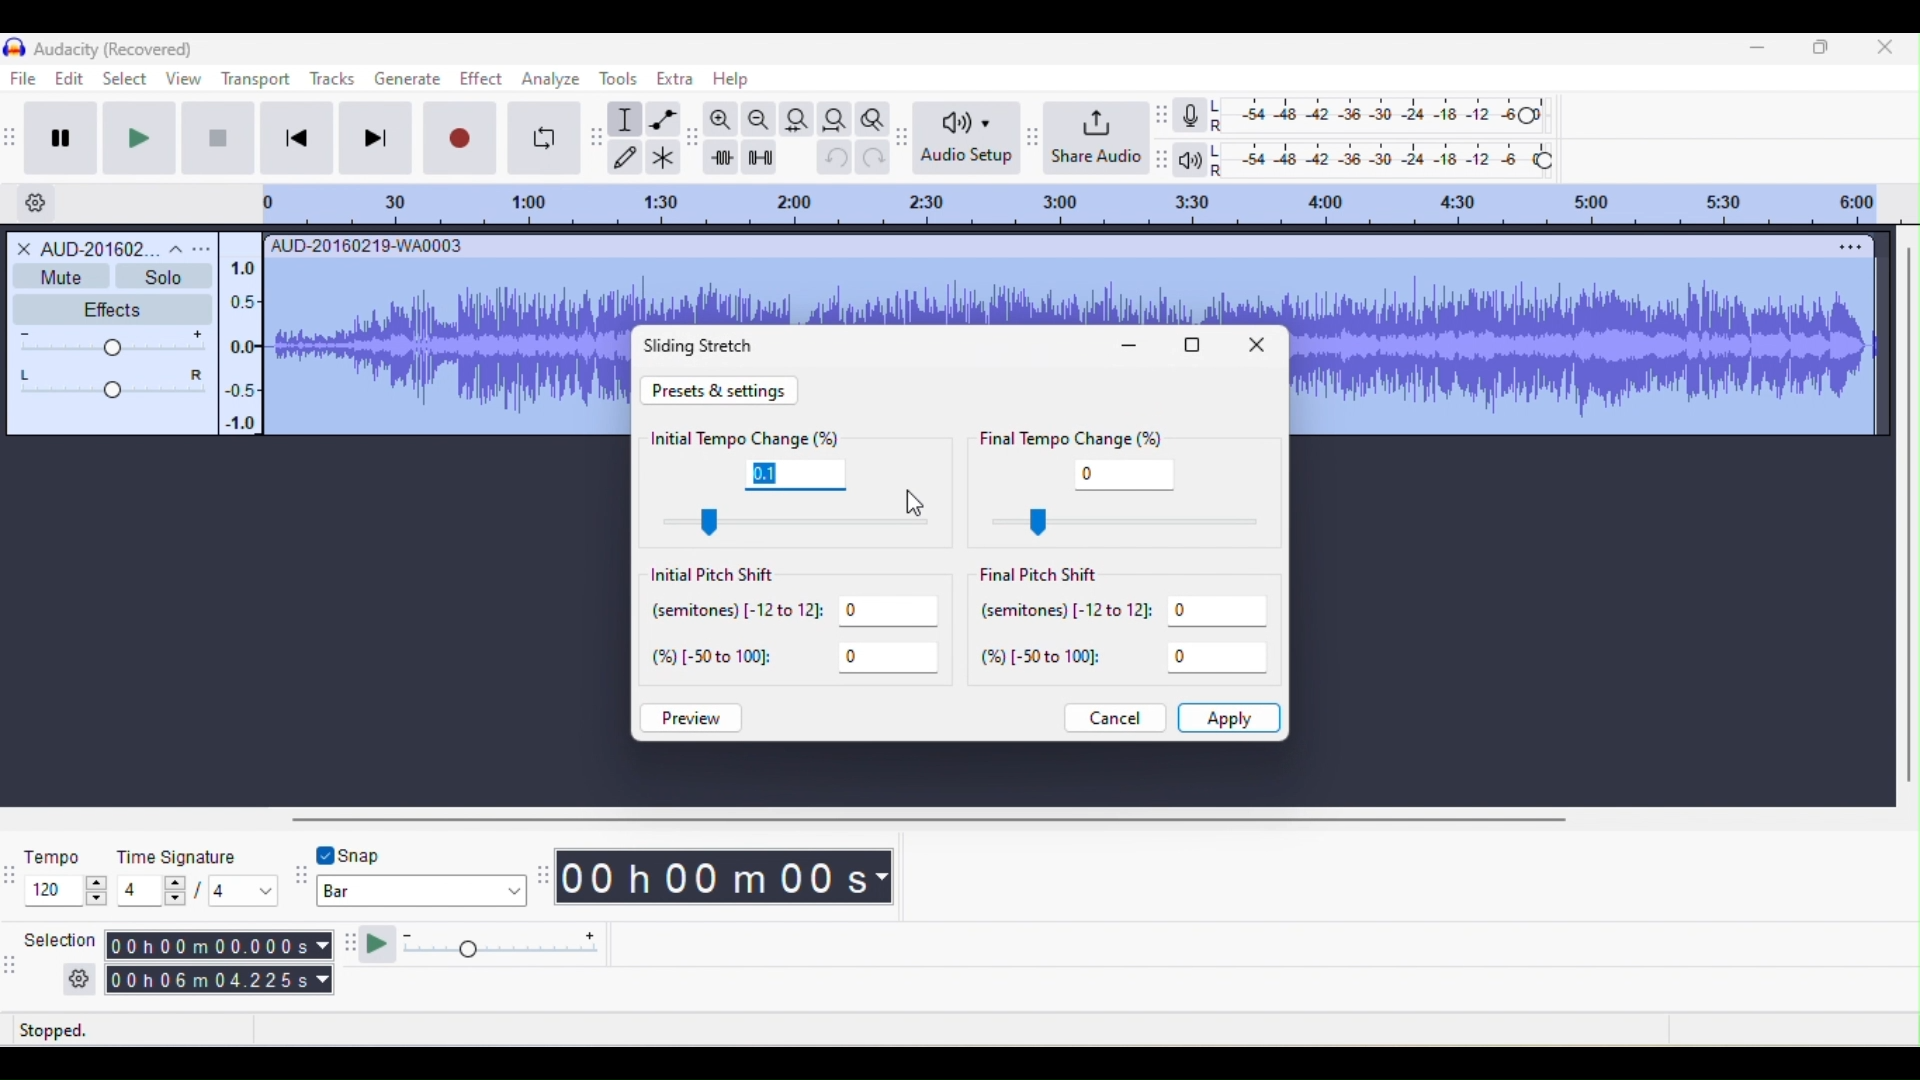 This screenshot has width=1920, height=1080. What do you see at coordinates (598, 134) in the screenshot?
I see `audacity tools toolbar` at bounding box center [598, 134].